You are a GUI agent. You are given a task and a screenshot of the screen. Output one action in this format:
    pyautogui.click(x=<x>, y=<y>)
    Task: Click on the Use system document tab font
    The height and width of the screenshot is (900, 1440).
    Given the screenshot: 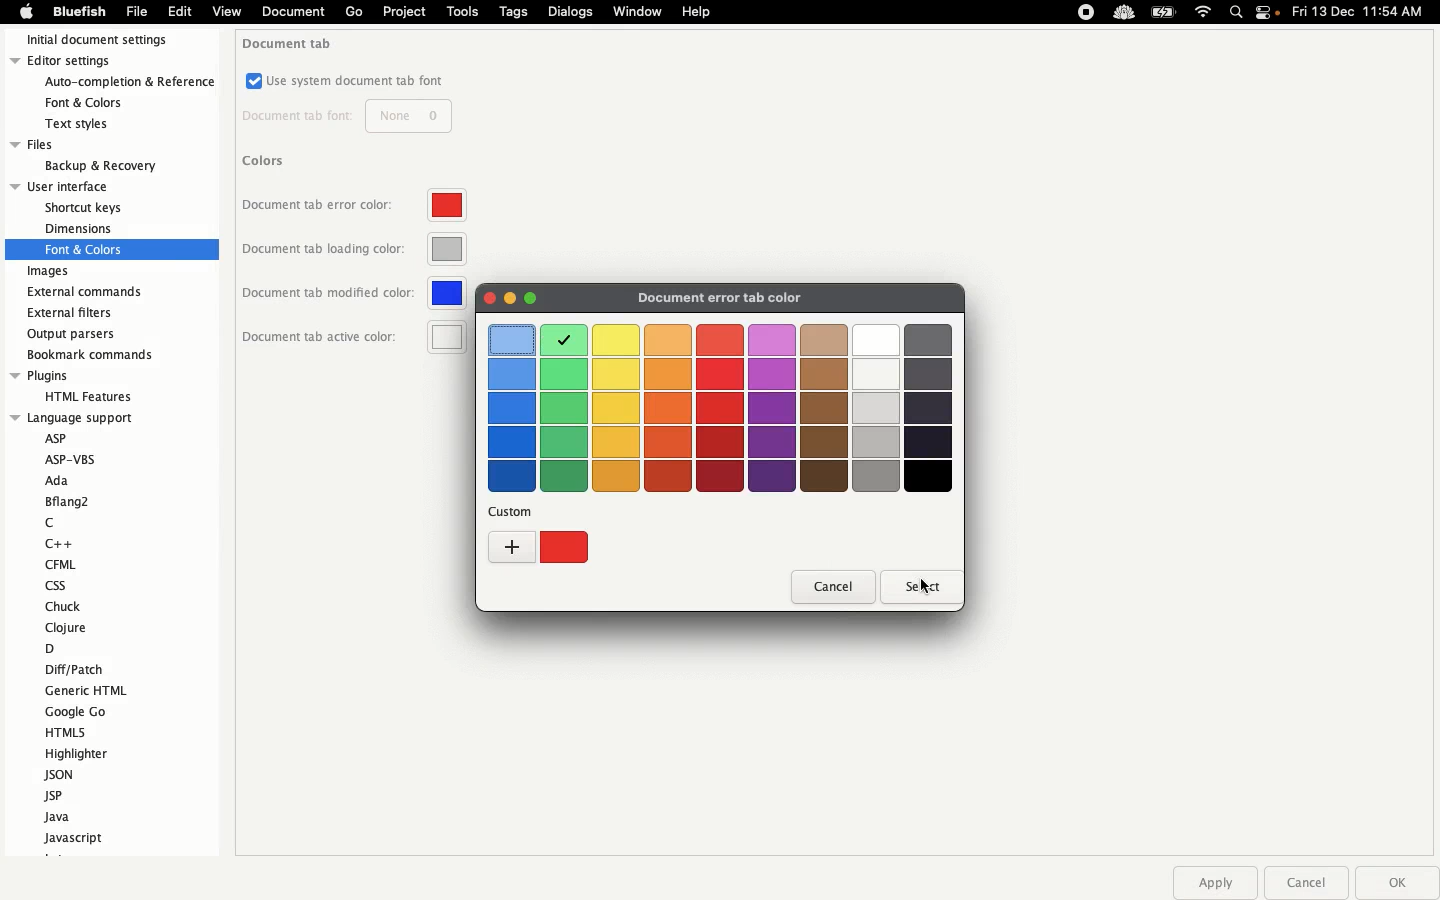 What is the action you would take?
    pyautogui.click(x=346, y=81)
    